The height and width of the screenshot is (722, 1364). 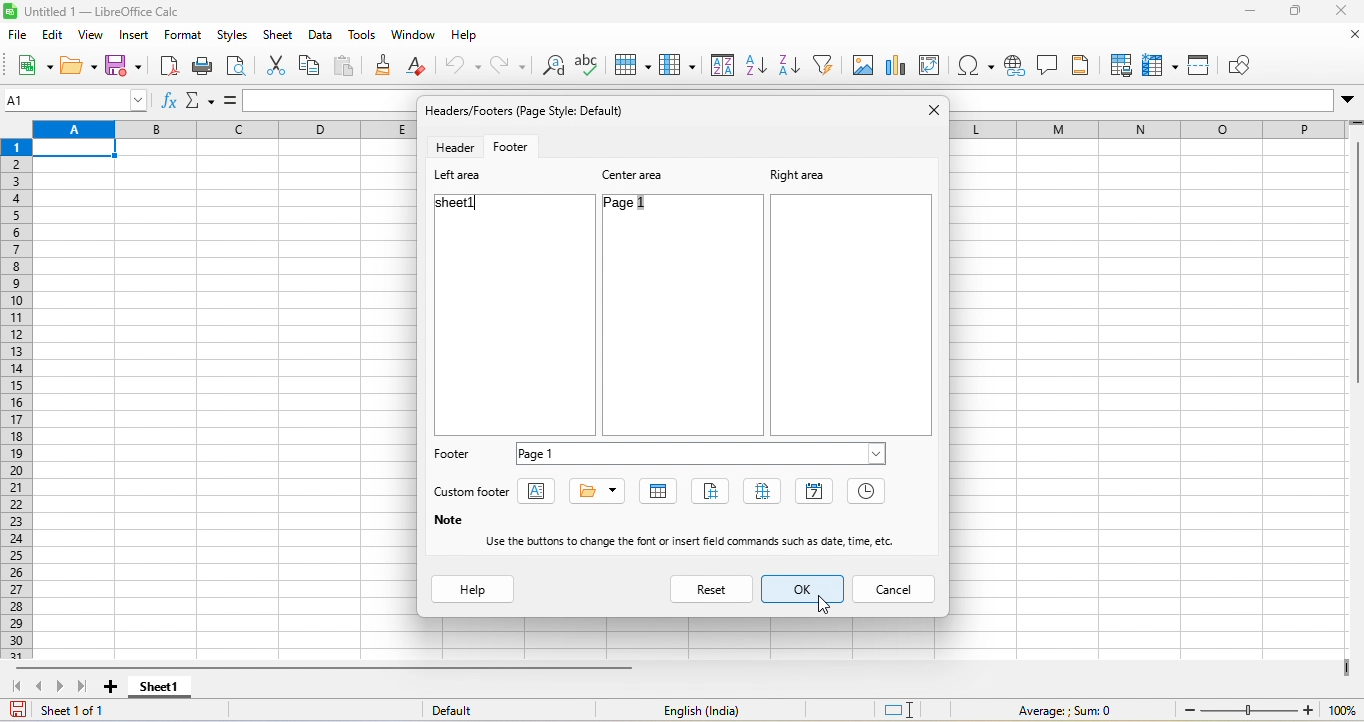 What do you see at coordinates (713, 588) in the screenshot?
I see `reset` at bounding box center [713, 588].